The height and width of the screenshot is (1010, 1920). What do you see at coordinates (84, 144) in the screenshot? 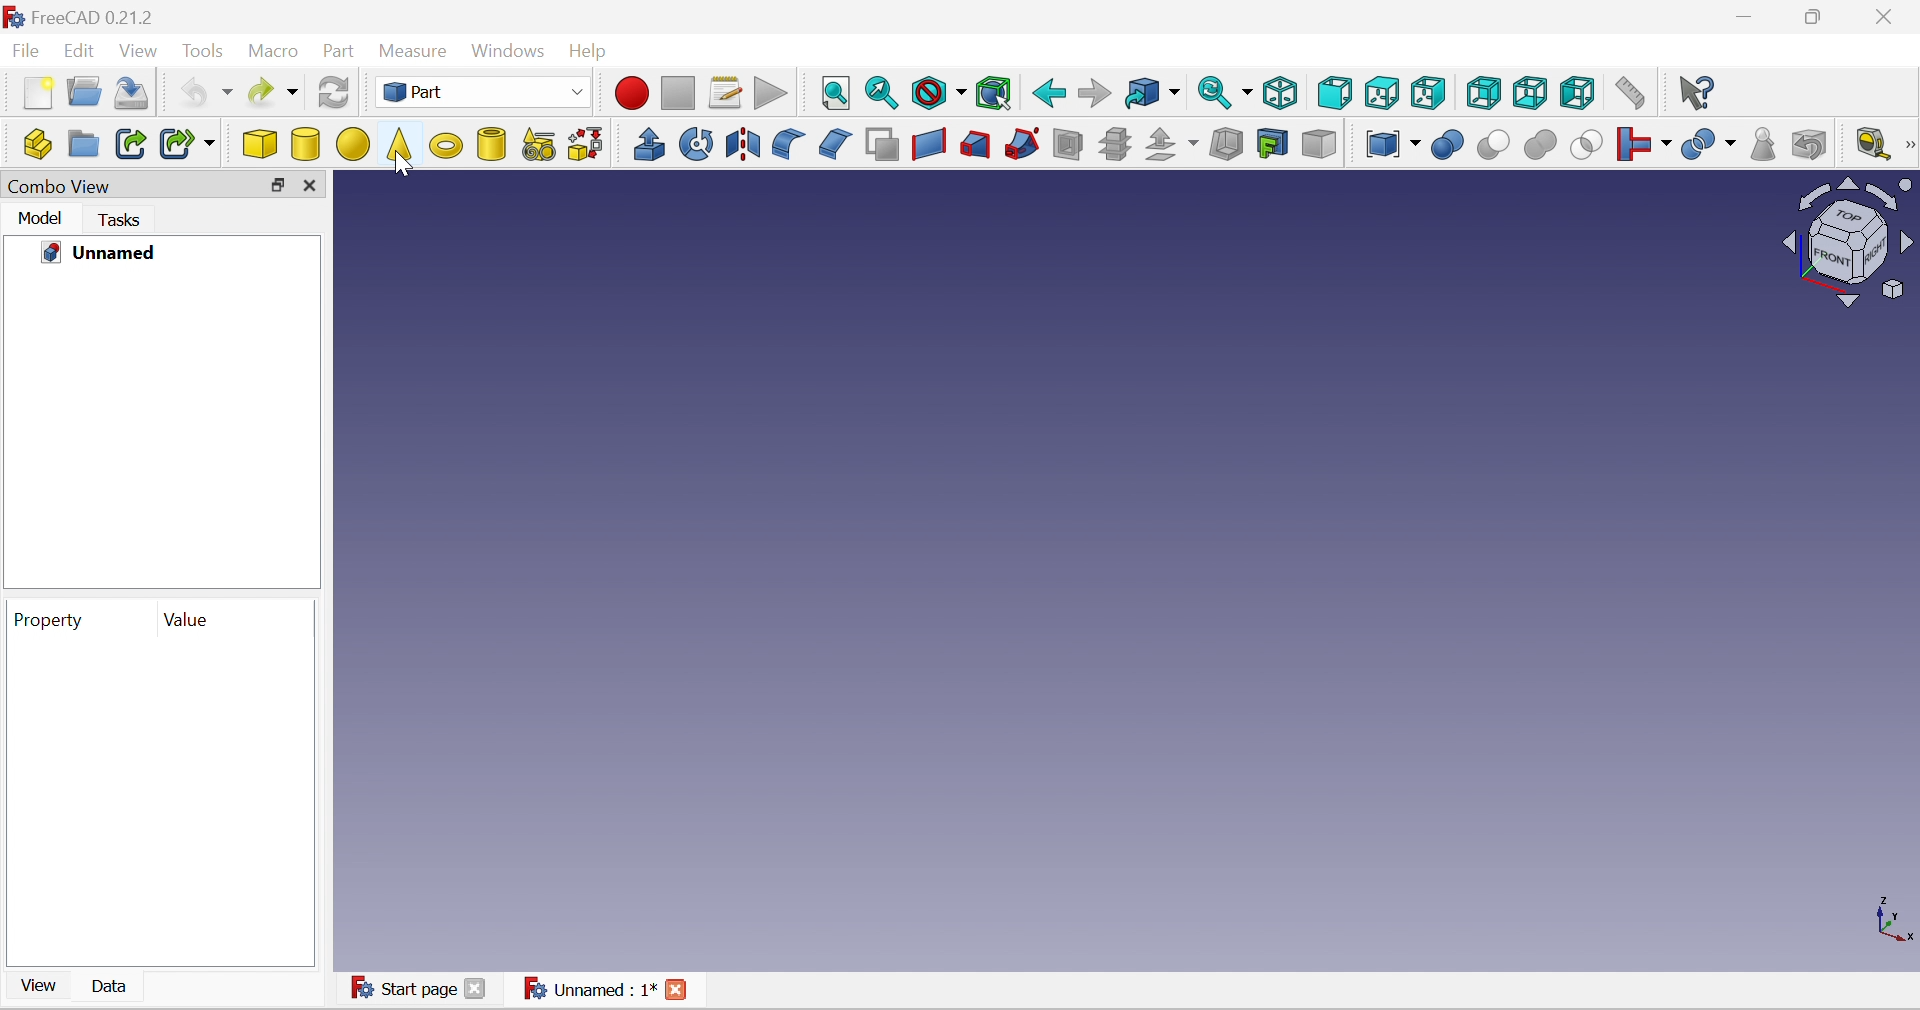
I see `Create group` at bounding box center [84, 144].